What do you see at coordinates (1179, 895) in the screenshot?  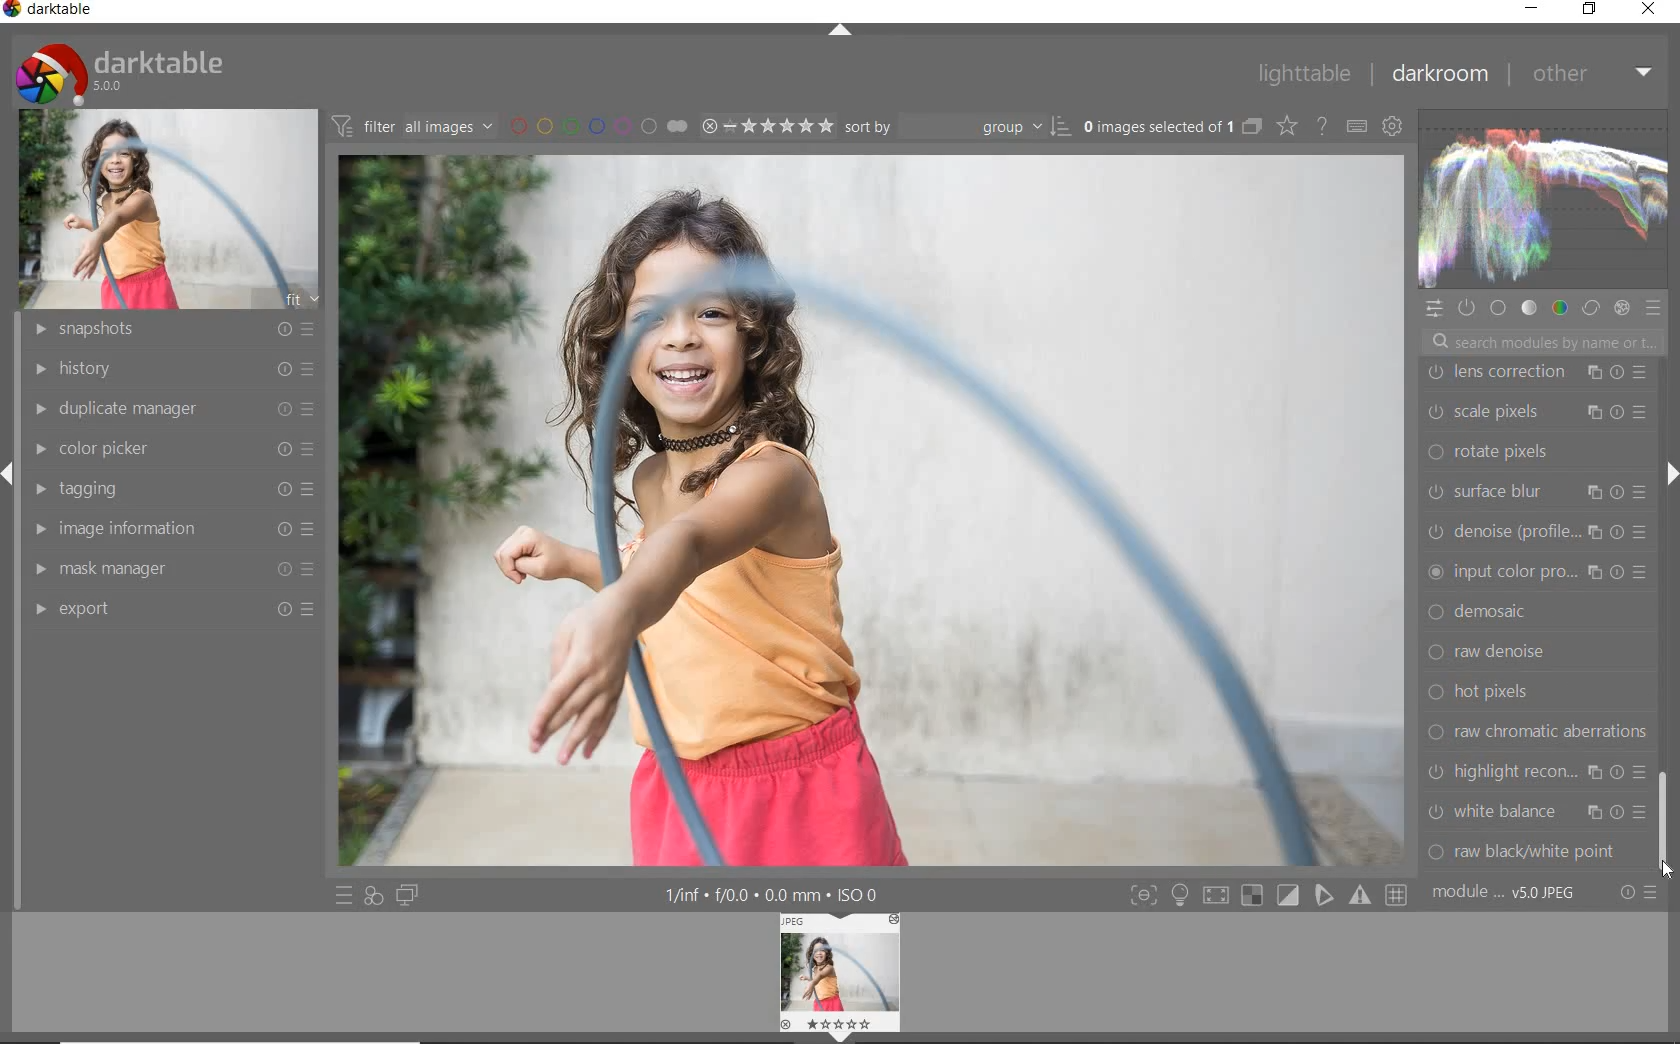 I see `sign ` at bounding box center [1179, 895].